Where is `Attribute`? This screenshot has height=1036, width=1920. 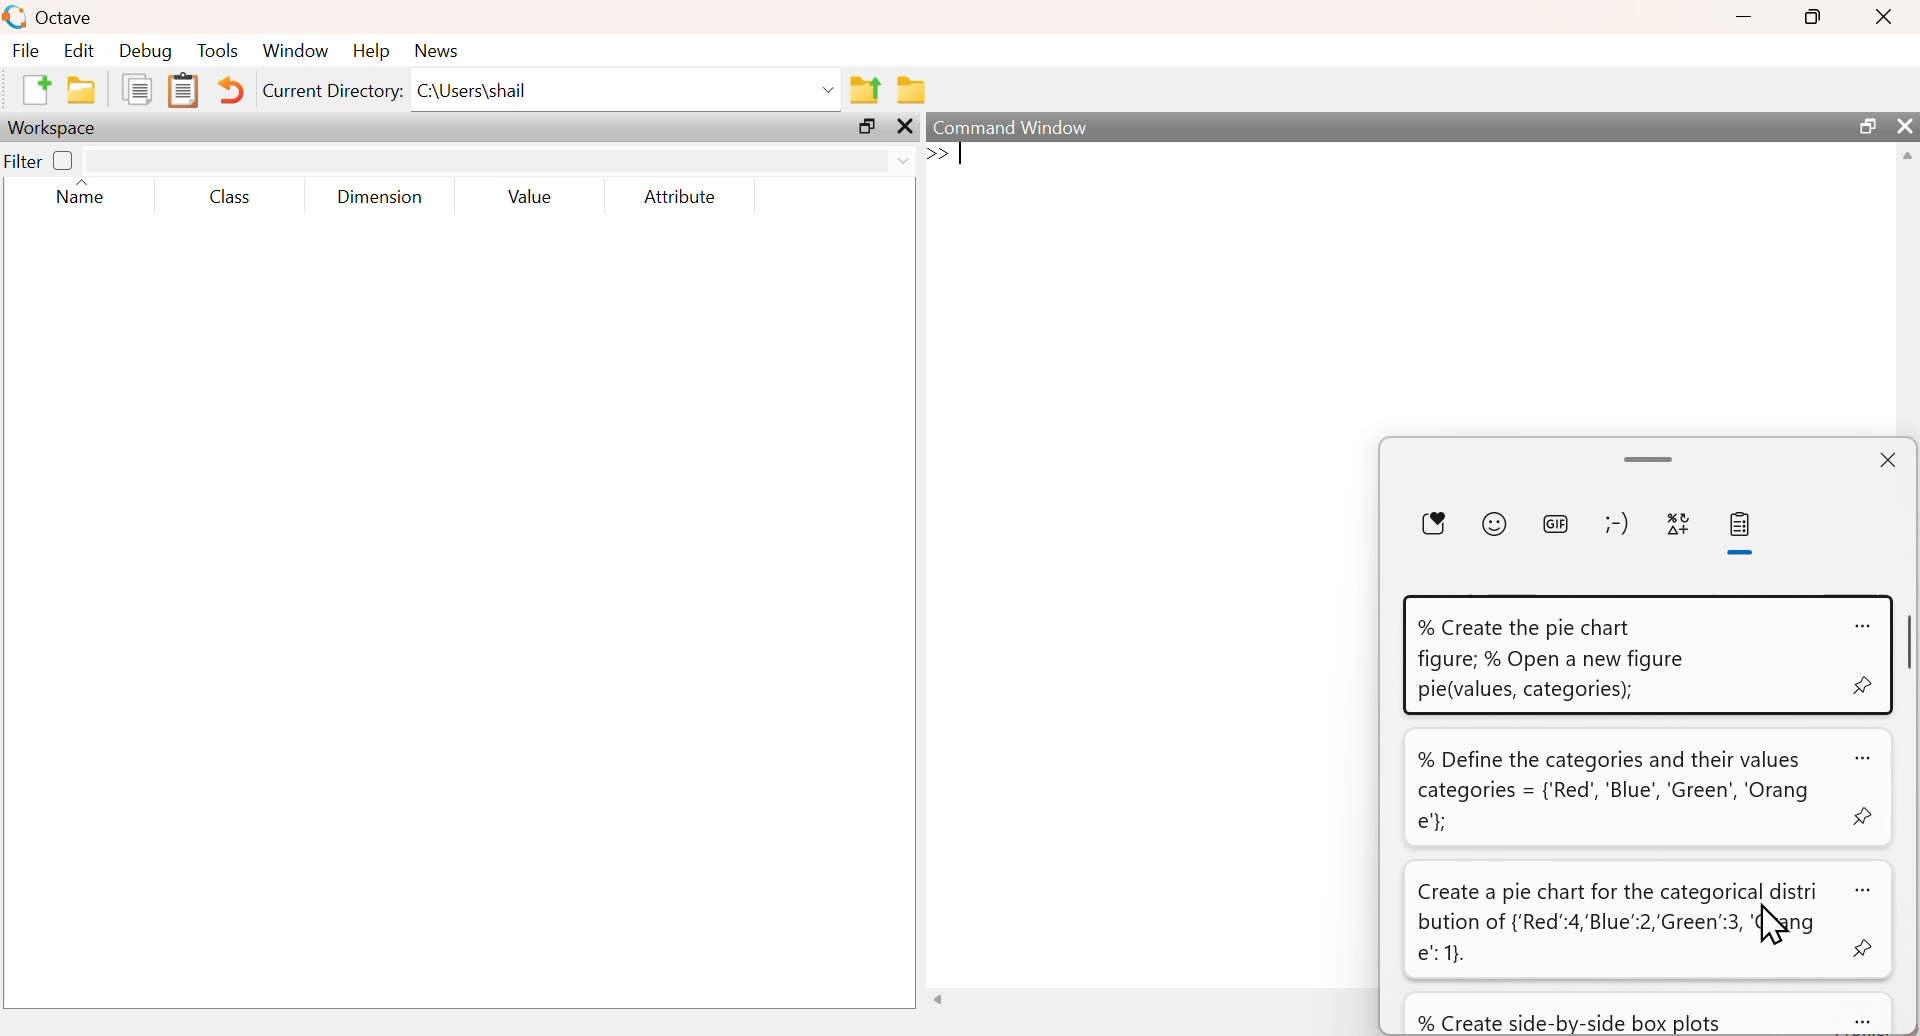 Attribute is located at coordinates (681, 197).